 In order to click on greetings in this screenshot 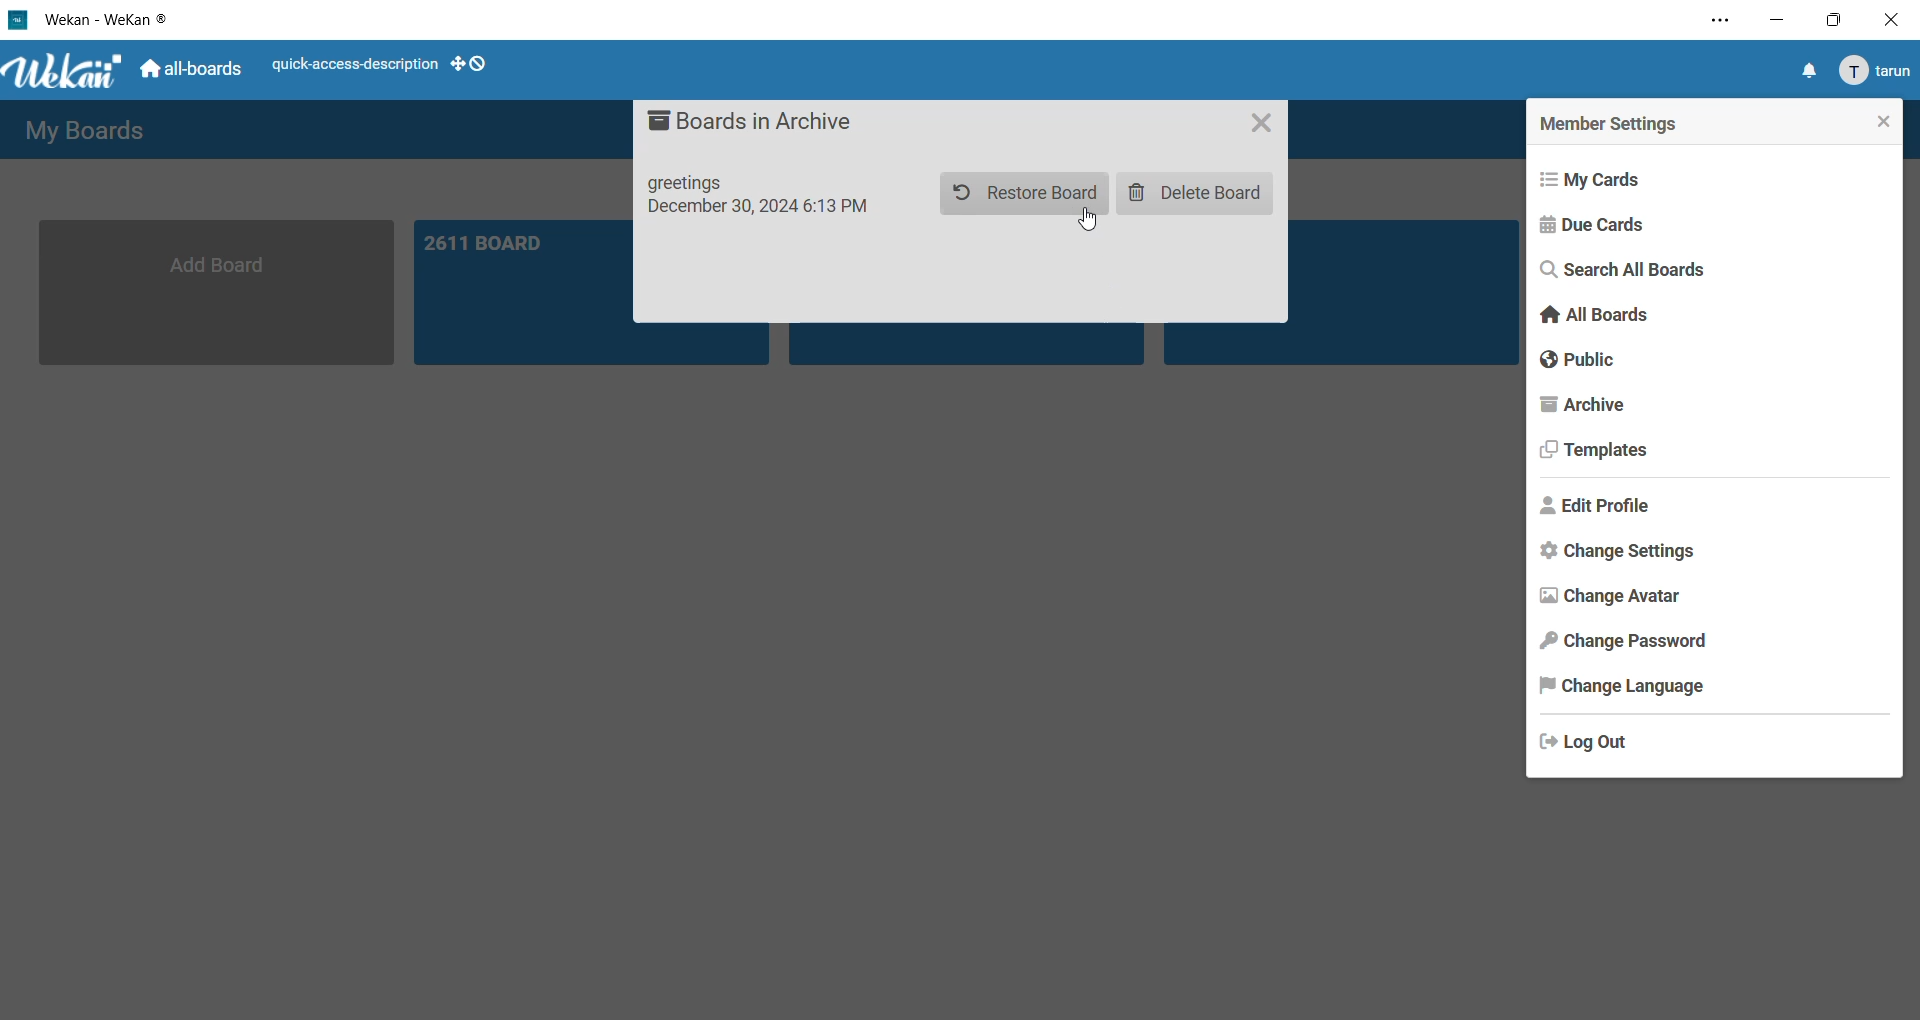, I will do `click(695, 181)`.